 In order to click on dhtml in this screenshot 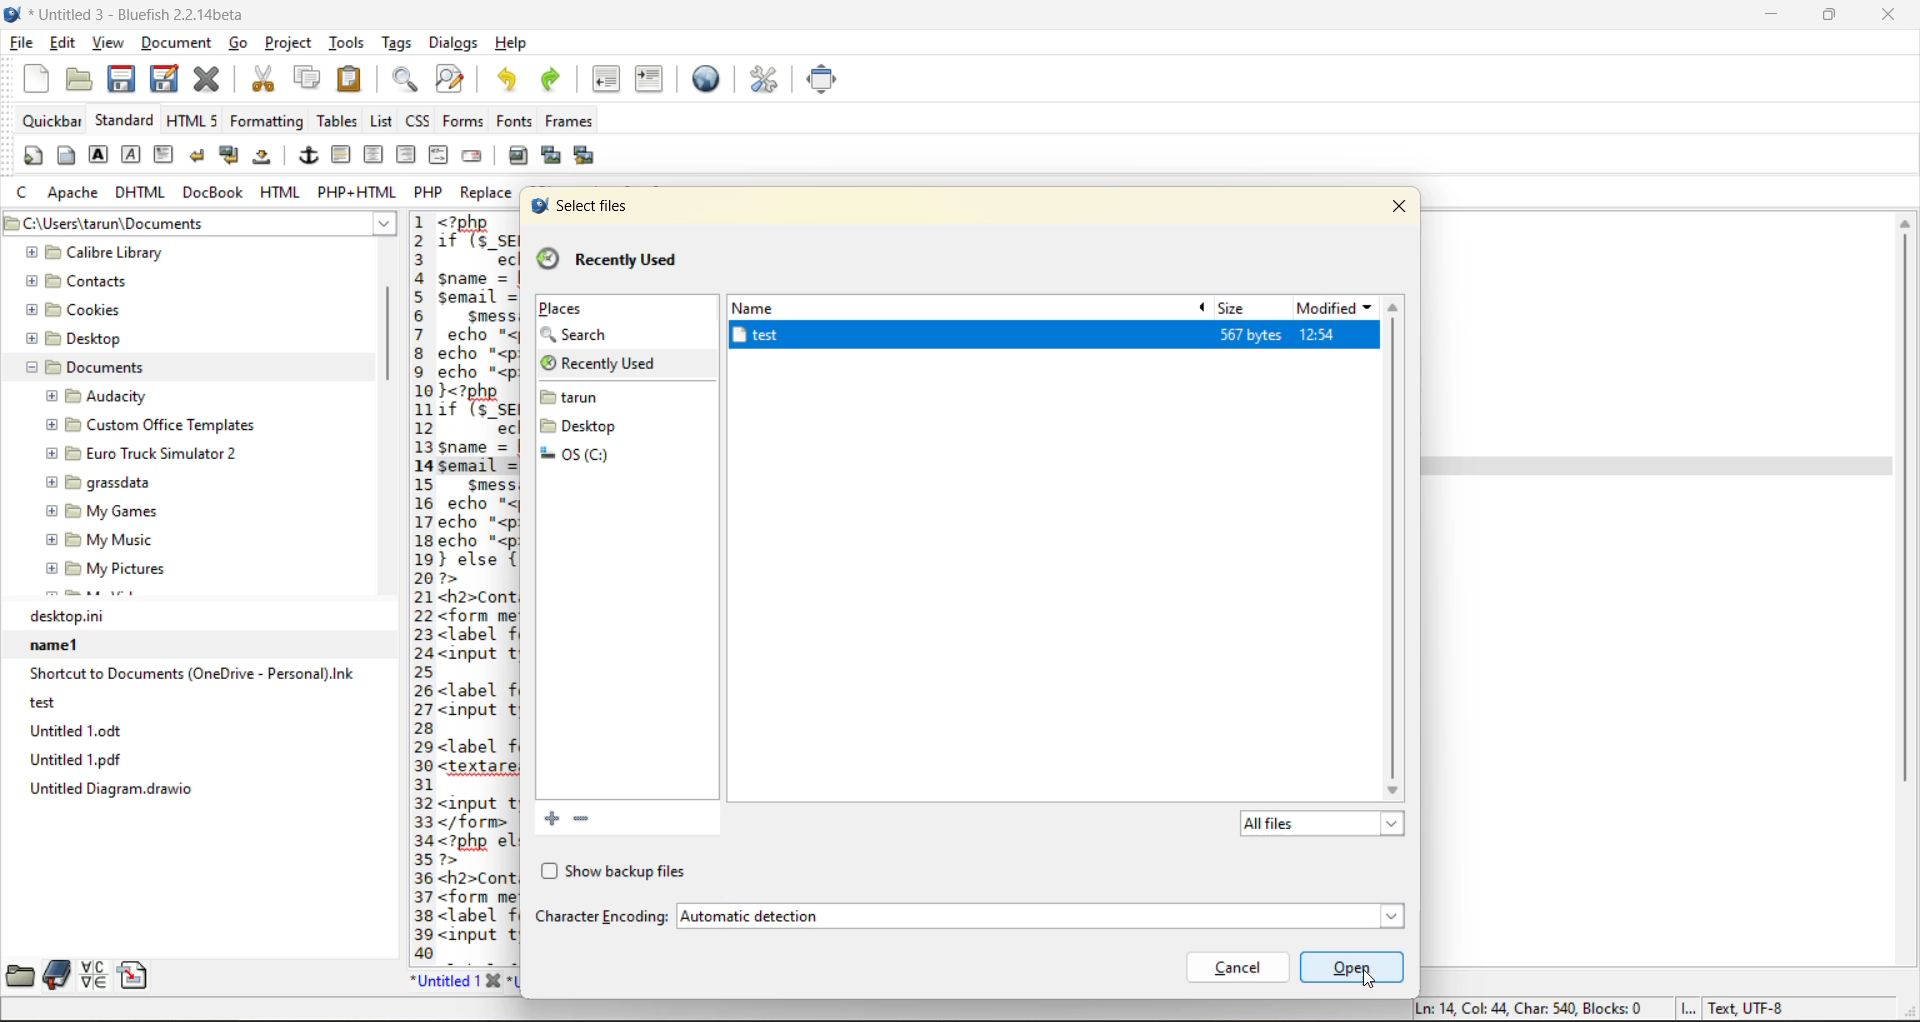, I will do `click(141, 194)`.